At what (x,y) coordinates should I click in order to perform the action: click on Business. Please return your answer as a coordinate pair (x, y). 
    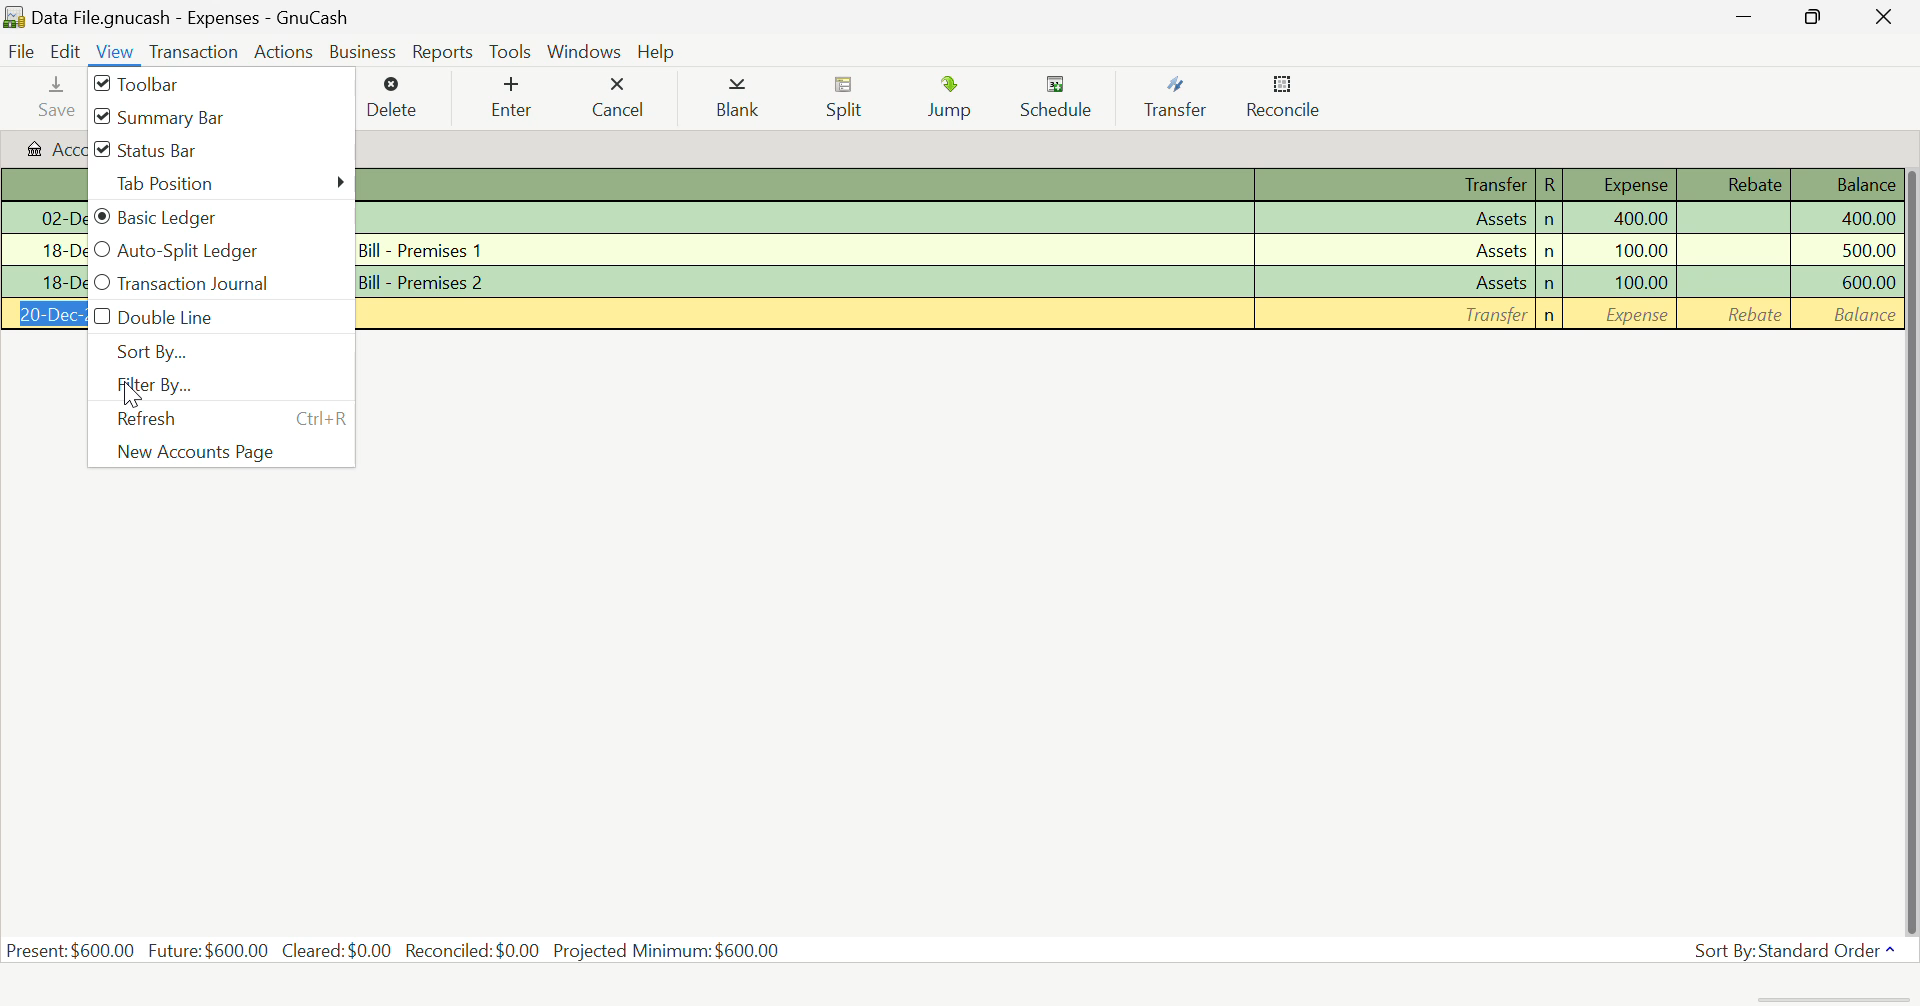
    Looking at the image, I should click on (364, 52).